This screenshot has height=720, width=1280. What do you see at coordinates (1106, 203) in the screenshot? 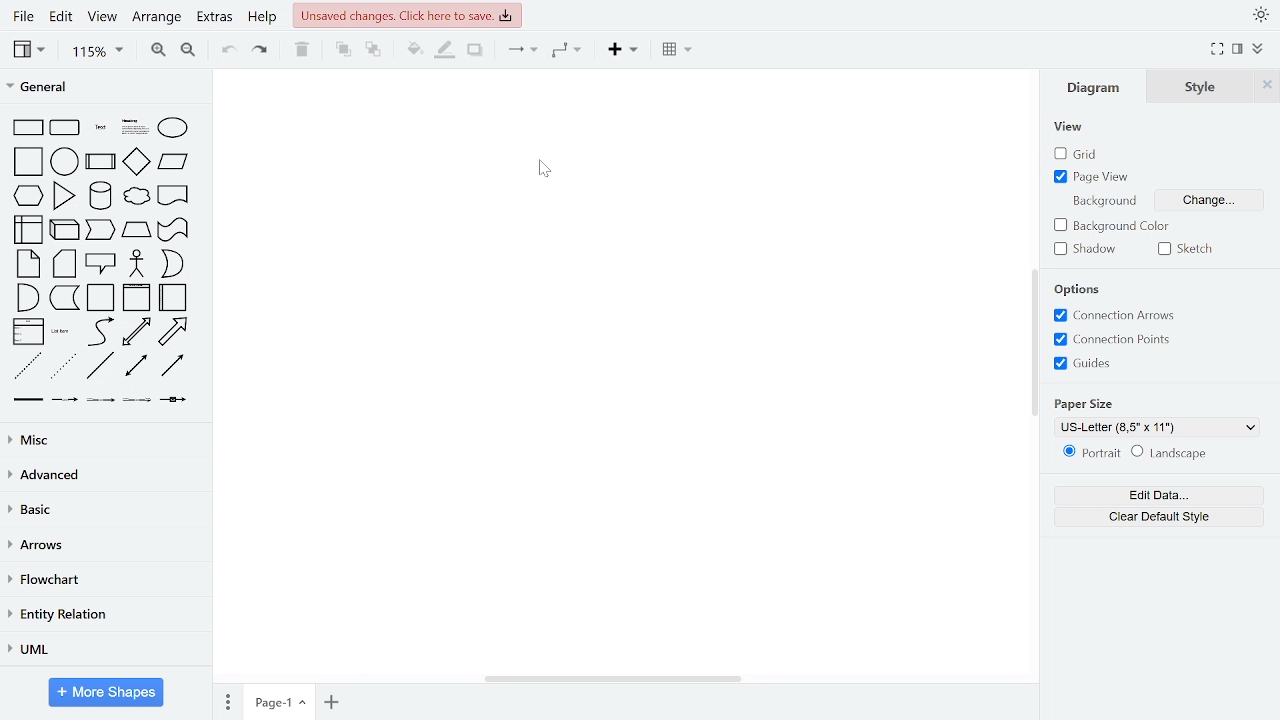
I see `background` at bounding box center [1106, 203].